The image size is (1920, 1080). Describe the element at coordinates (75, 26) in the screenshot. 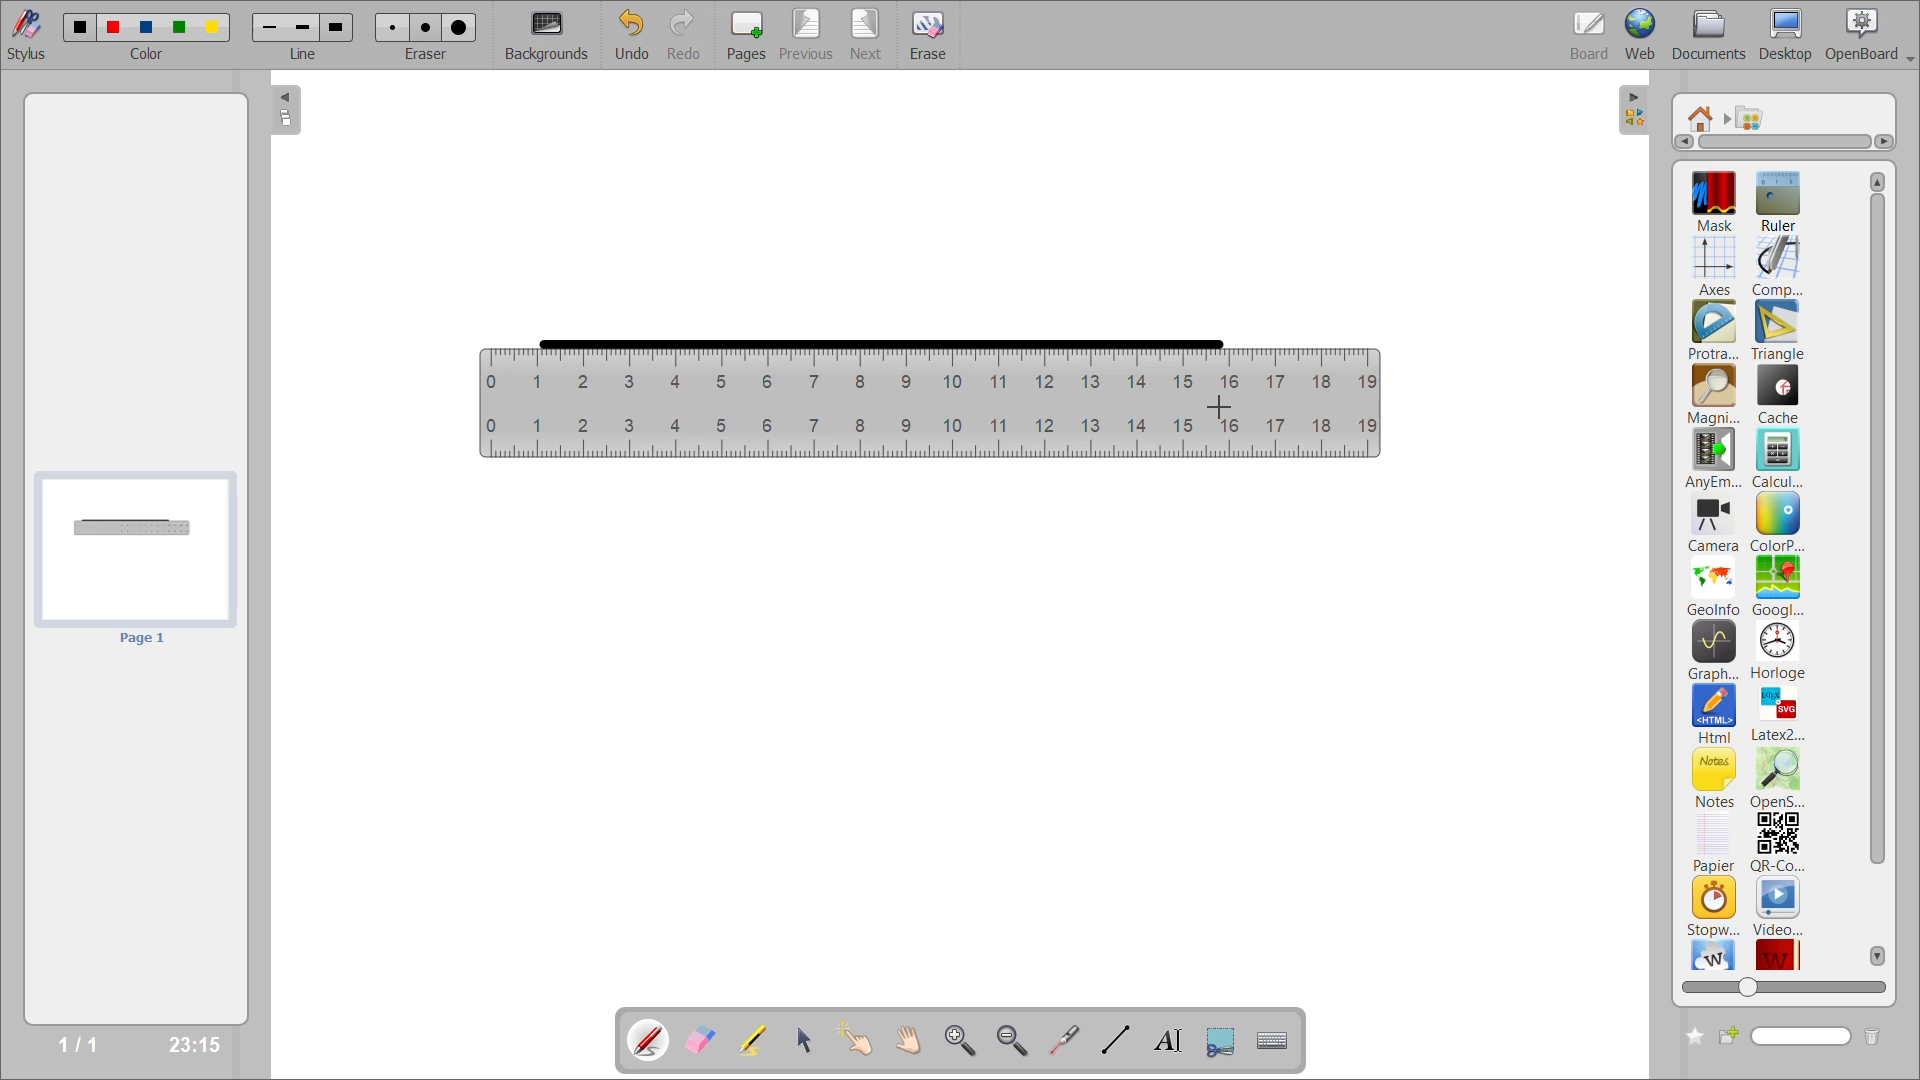

I see `color 1` at that location.